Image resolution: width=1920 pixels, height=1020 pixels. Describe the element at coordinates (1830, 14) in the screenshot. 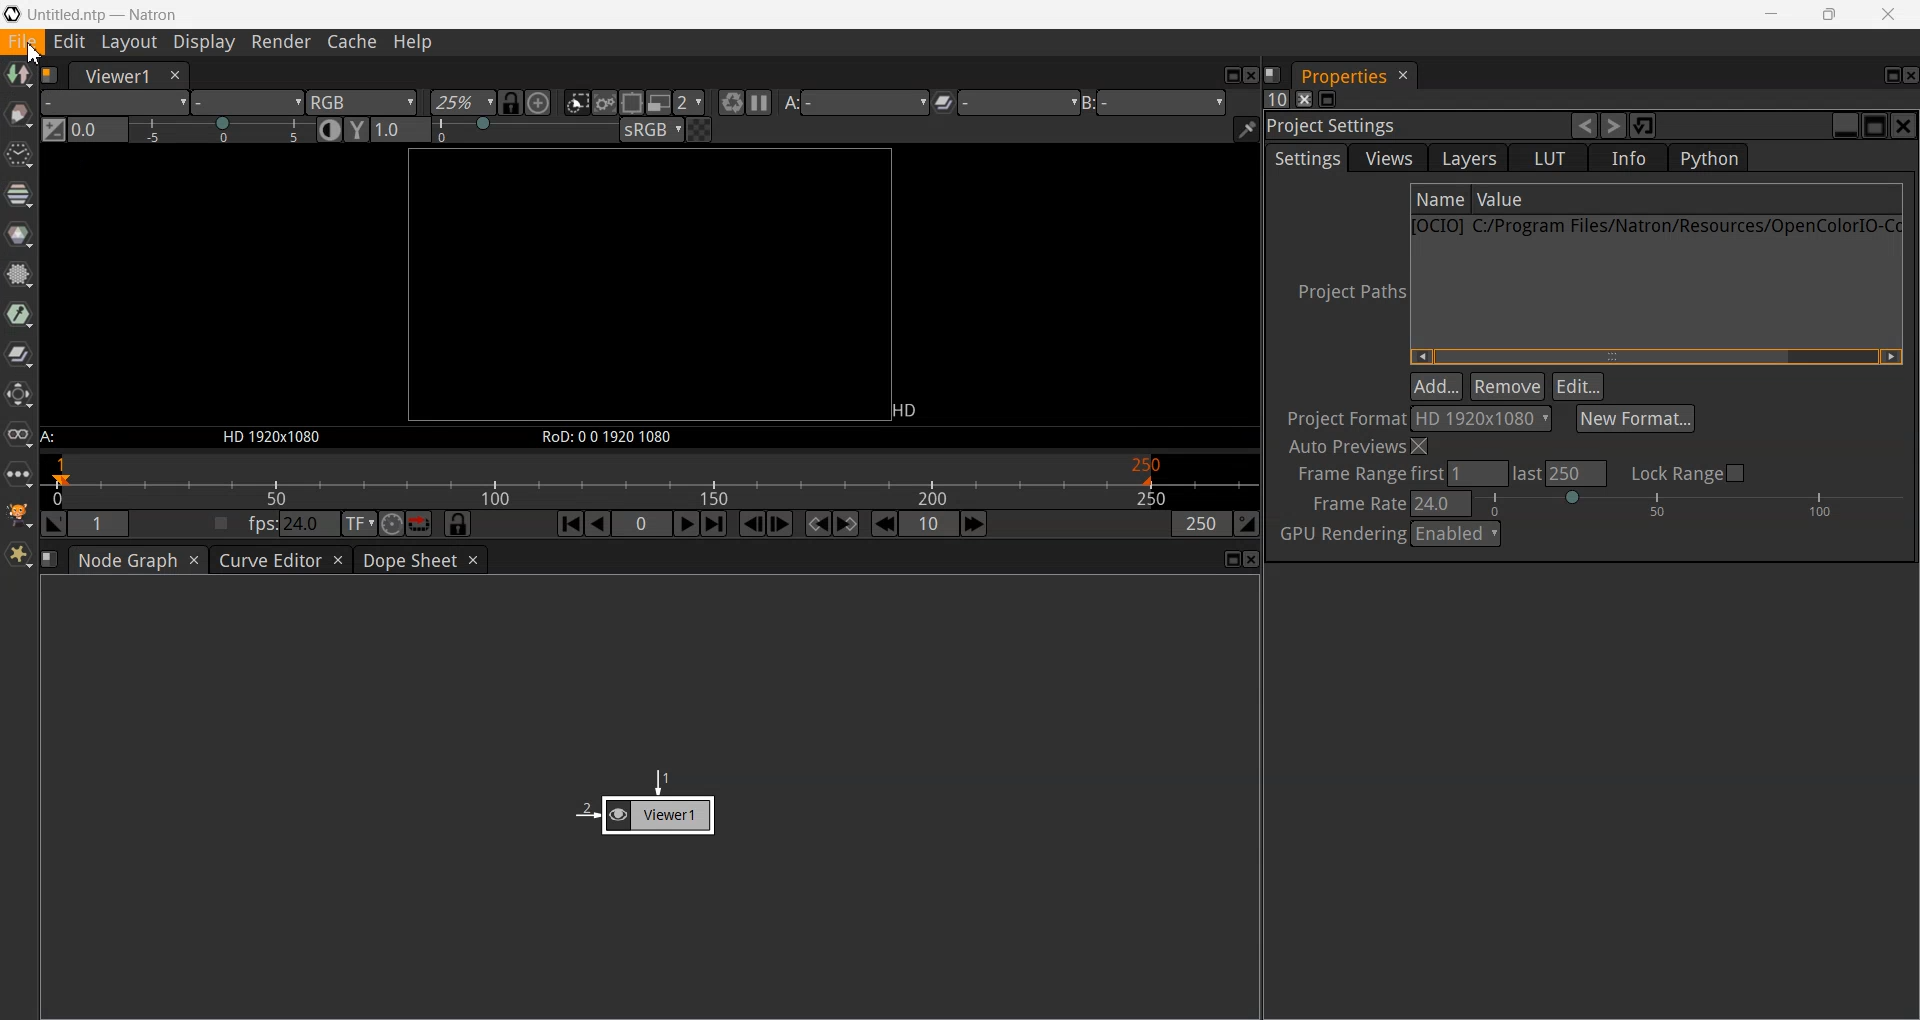

I see `Maximize` at that location.